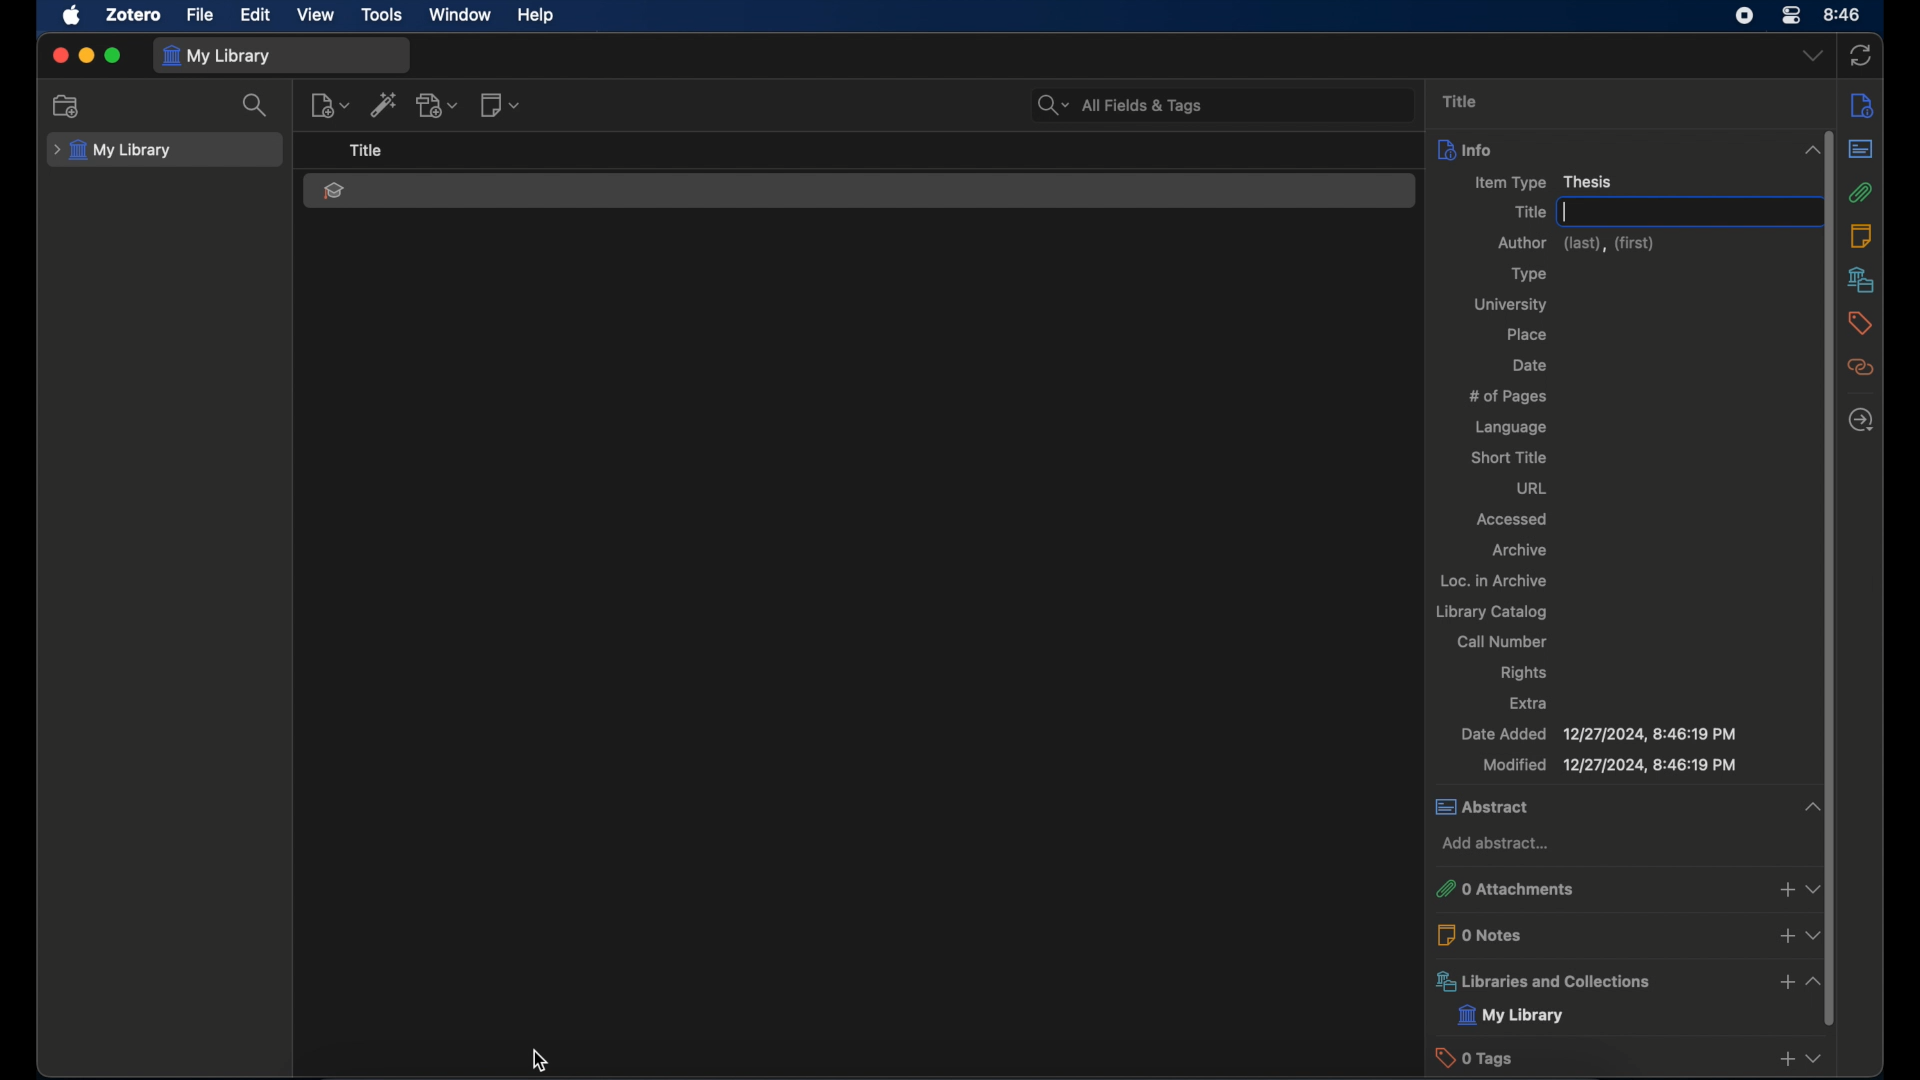 The width and height of the screenshot is (1920, 1080). I want to click on my library, so click(114, 151).